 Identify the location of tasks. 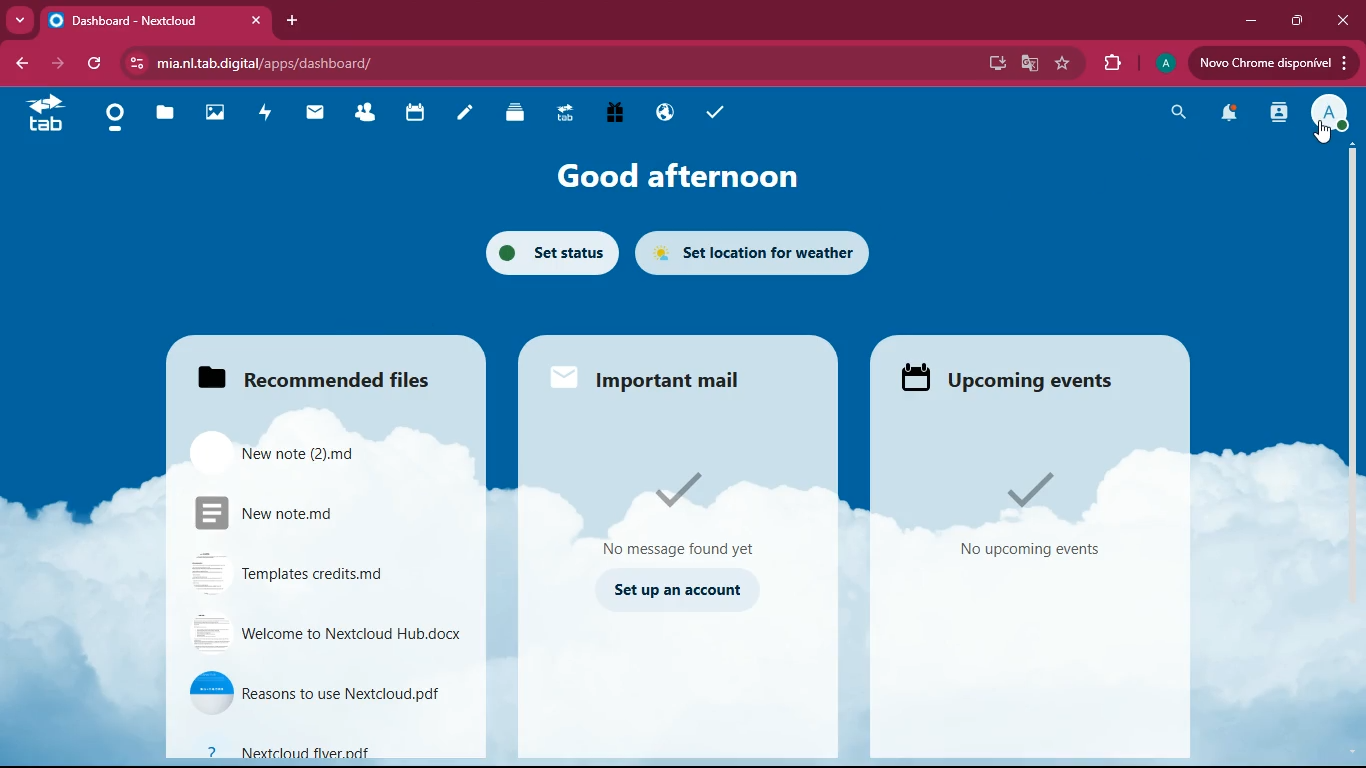
(707, 112).